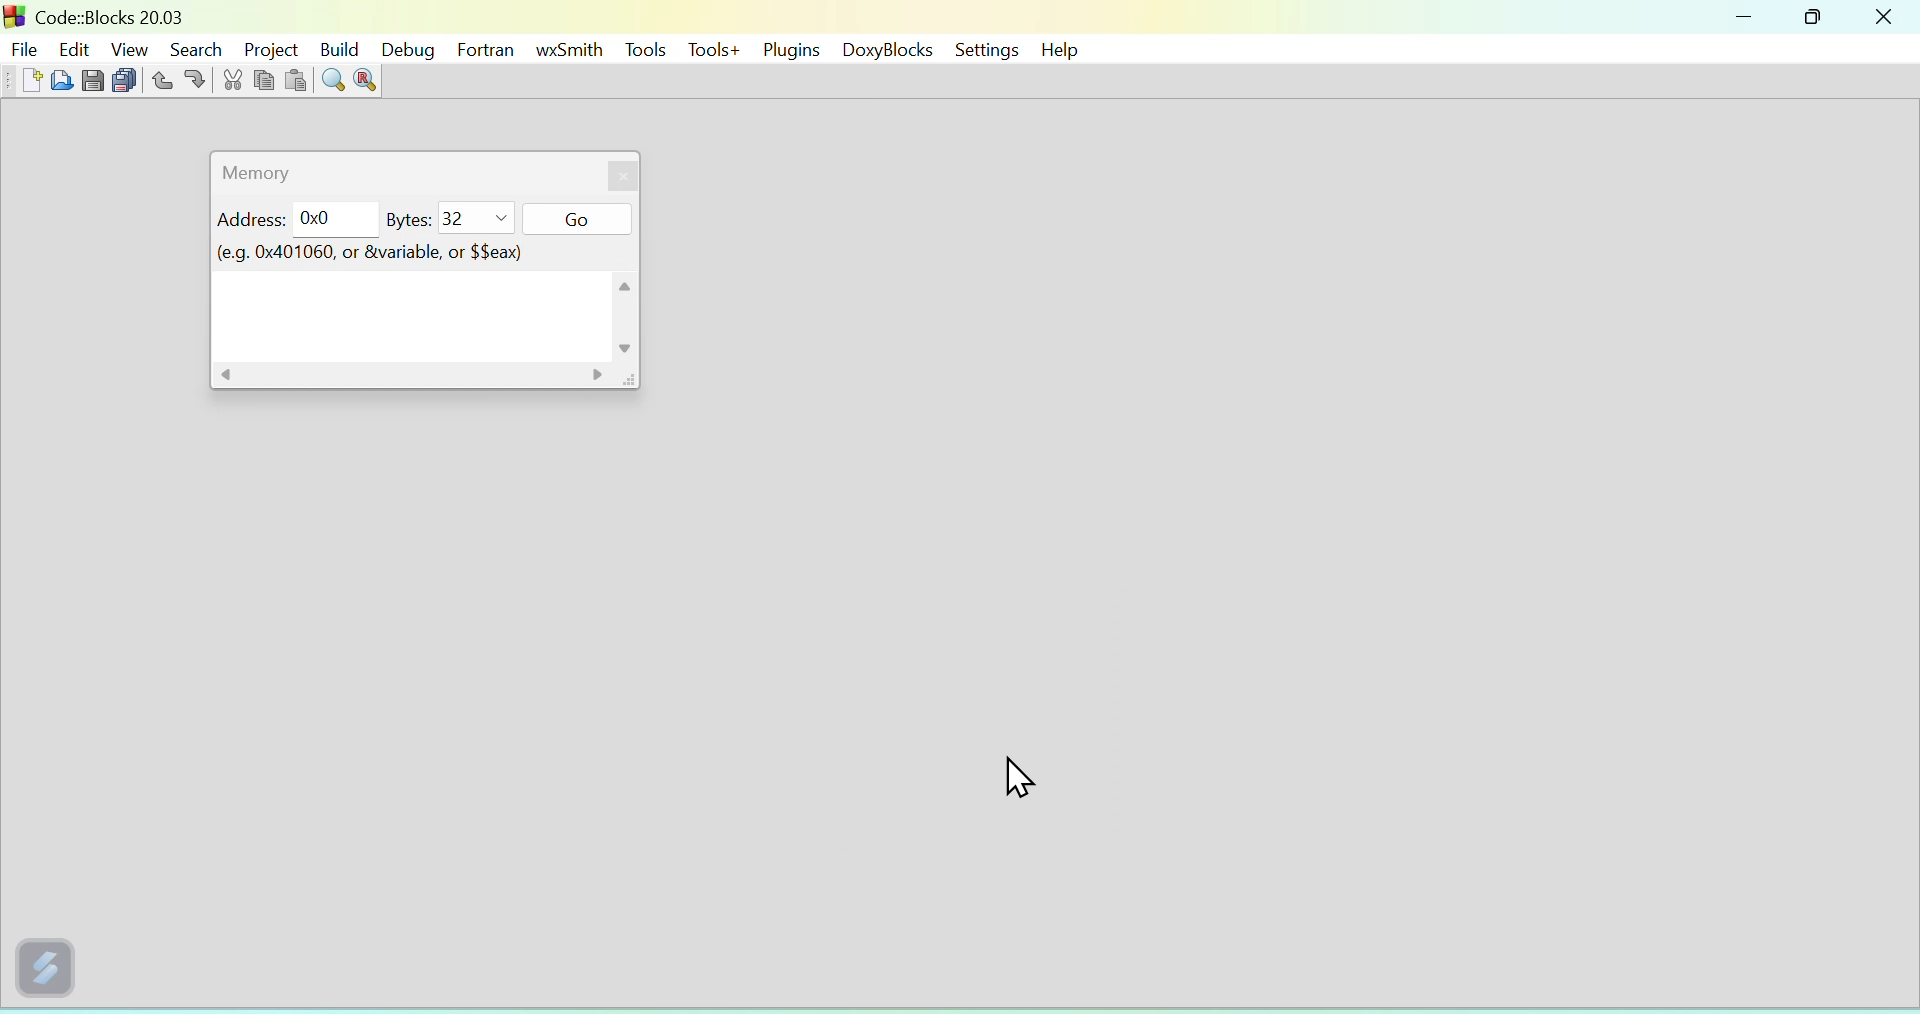 The width and height of the screenshot is (1920, 1014). Describe the element at coordinates (985, 50) in the screenshot. I see `settings` at that location.